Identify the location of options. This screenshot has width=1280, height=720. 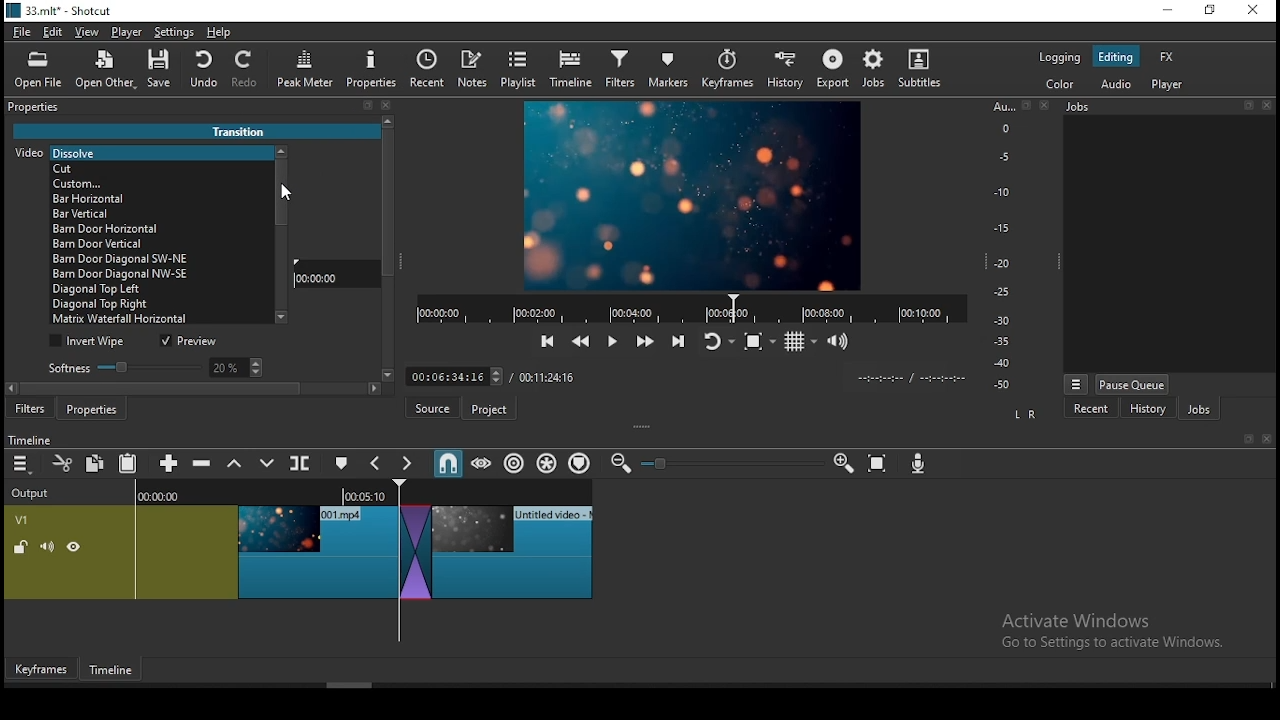
(1076, 382).